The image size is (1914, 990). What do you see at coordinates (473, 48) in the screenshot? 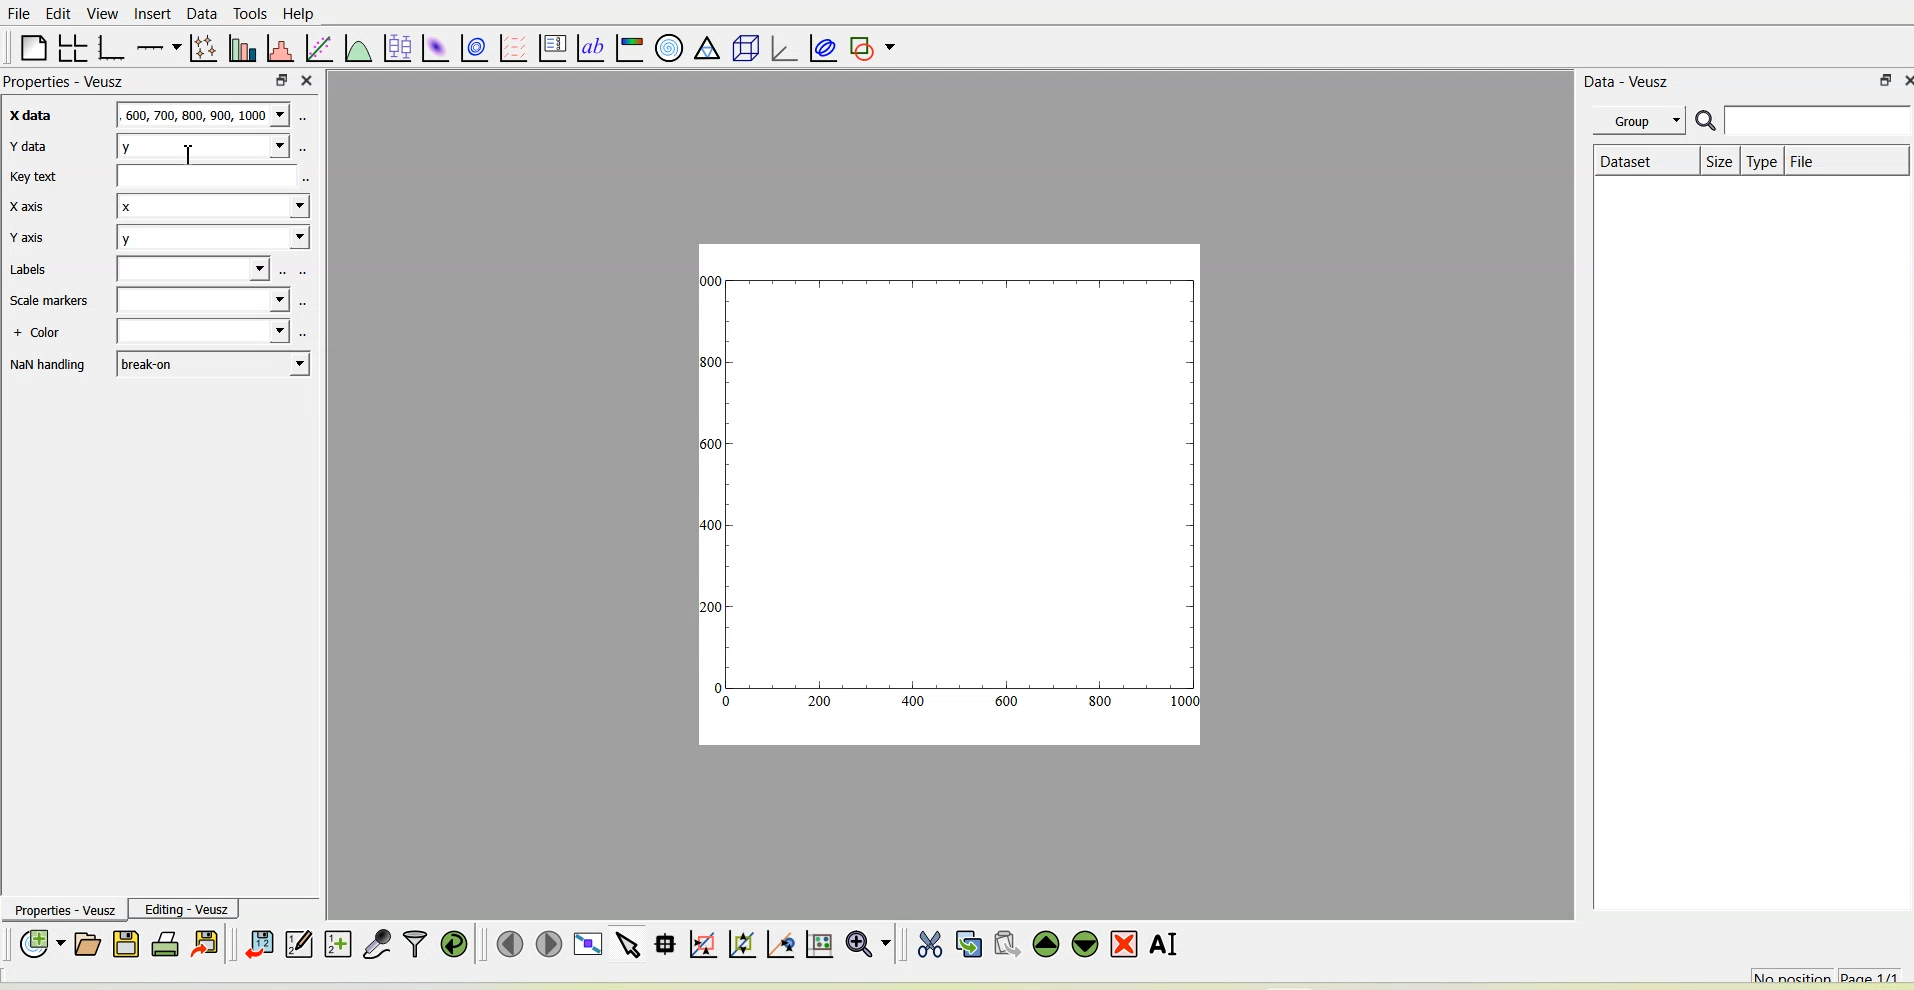
I see `plot a 2d data set with contours` at bounding box center [473, 48].